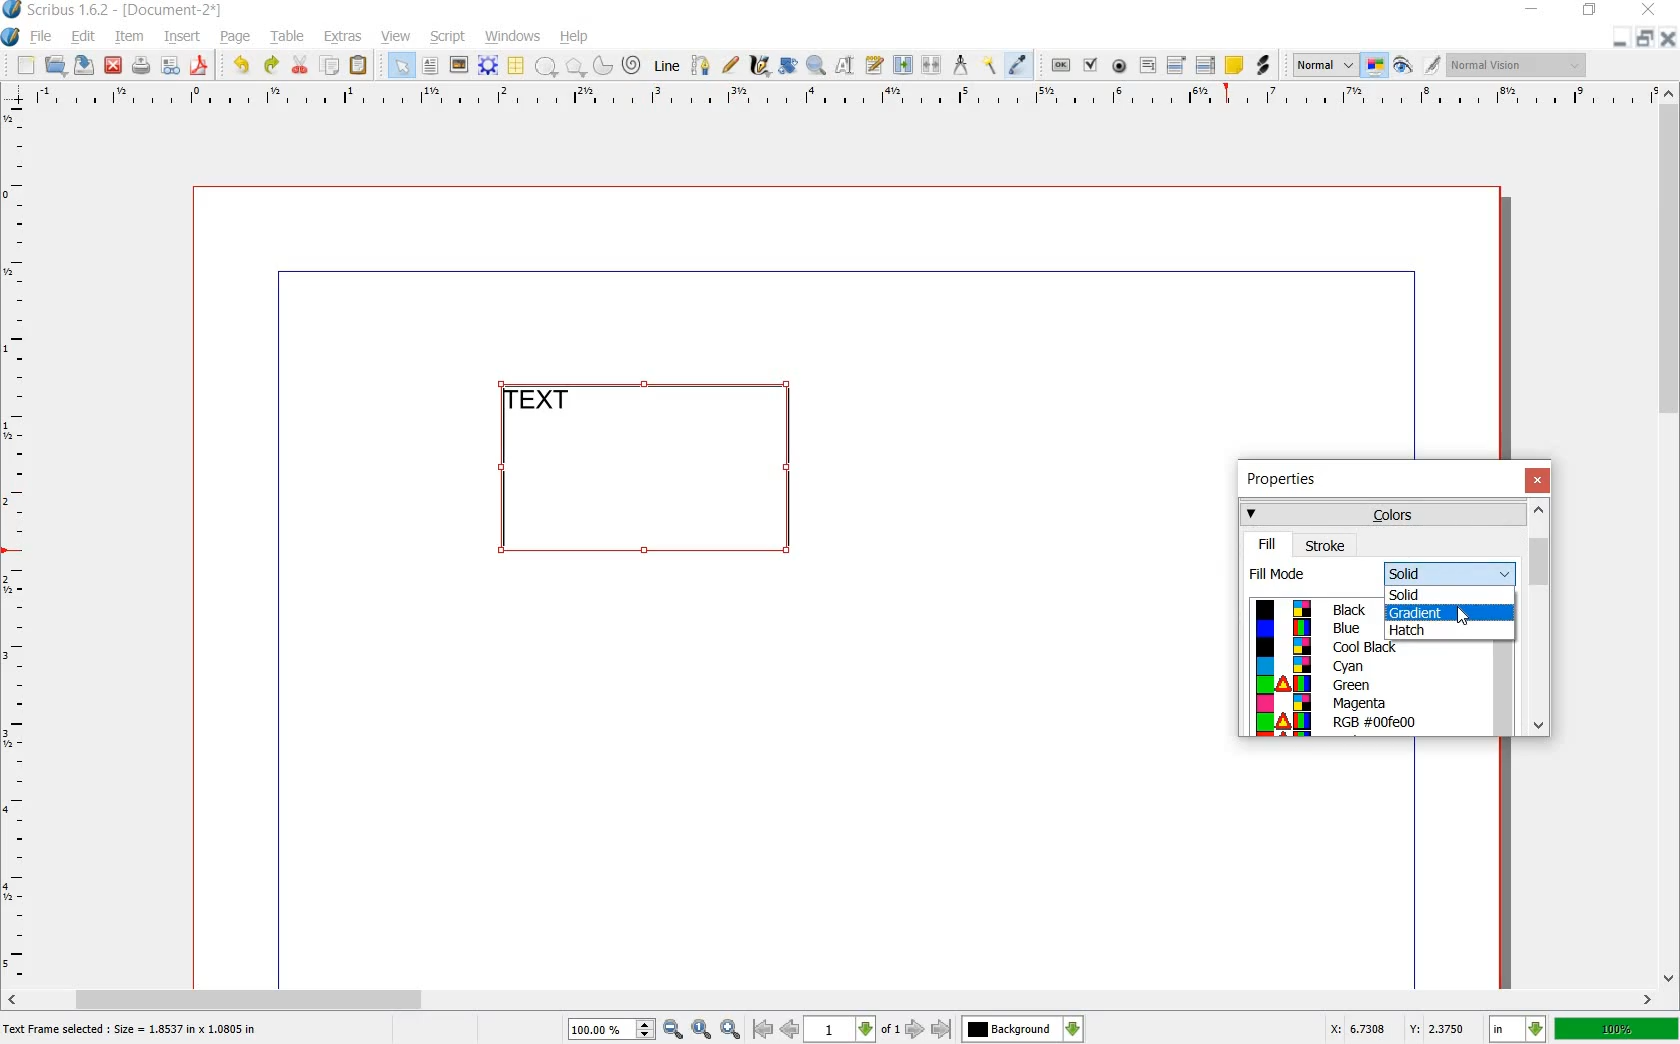 The image size is (1680, 1044). I want to click on paste, so click(359, 66).